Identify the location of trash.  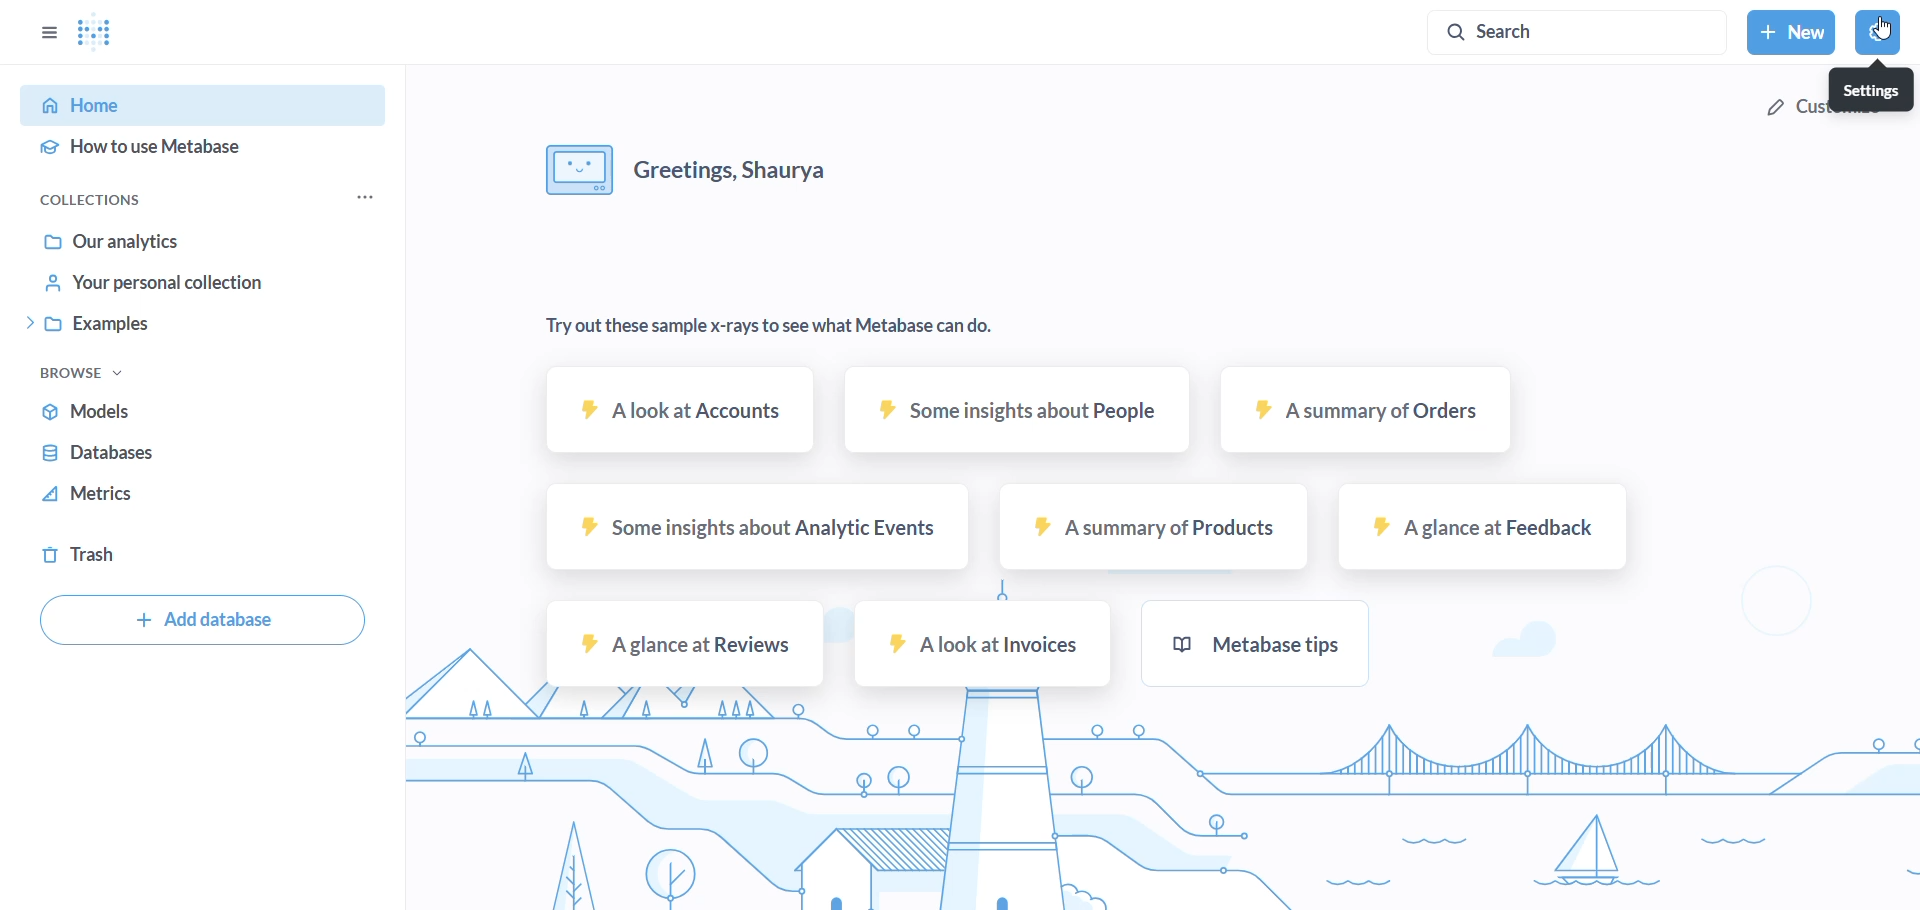
(95, 554).